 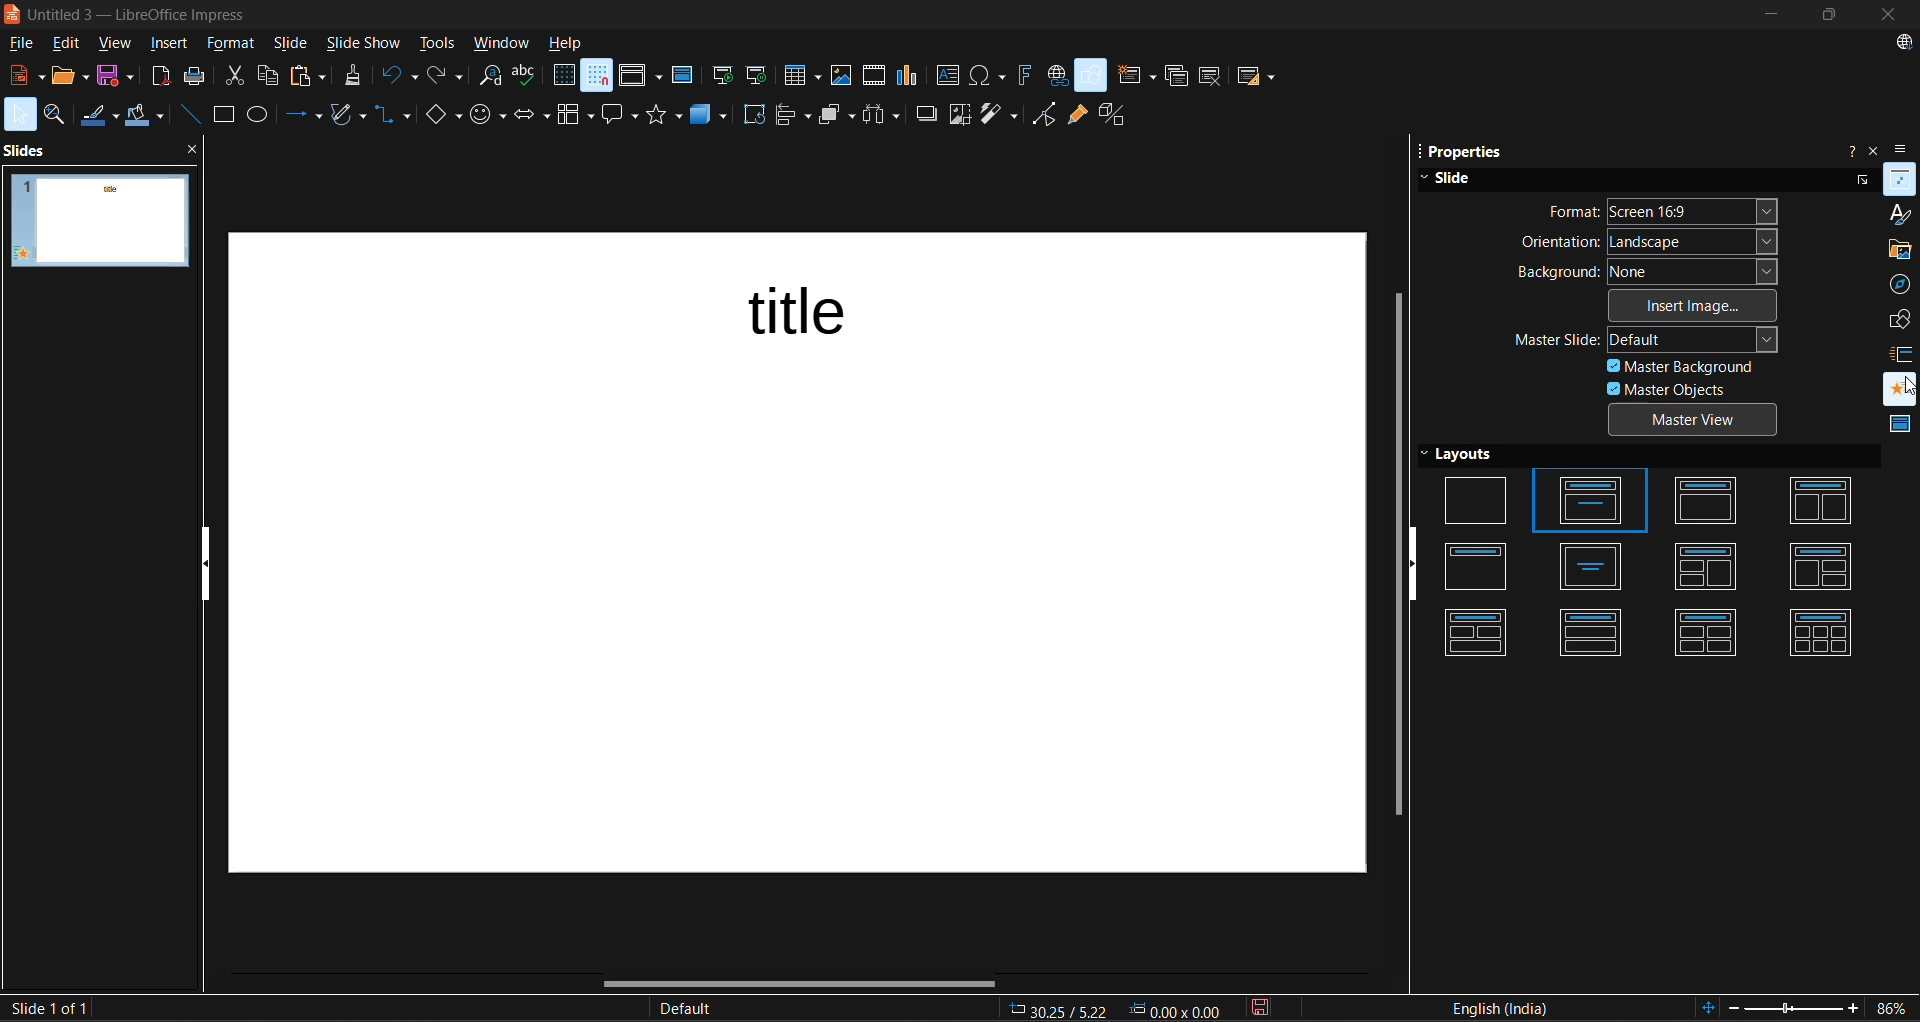 I want to click on insert text box, so click(x=945, y=76).